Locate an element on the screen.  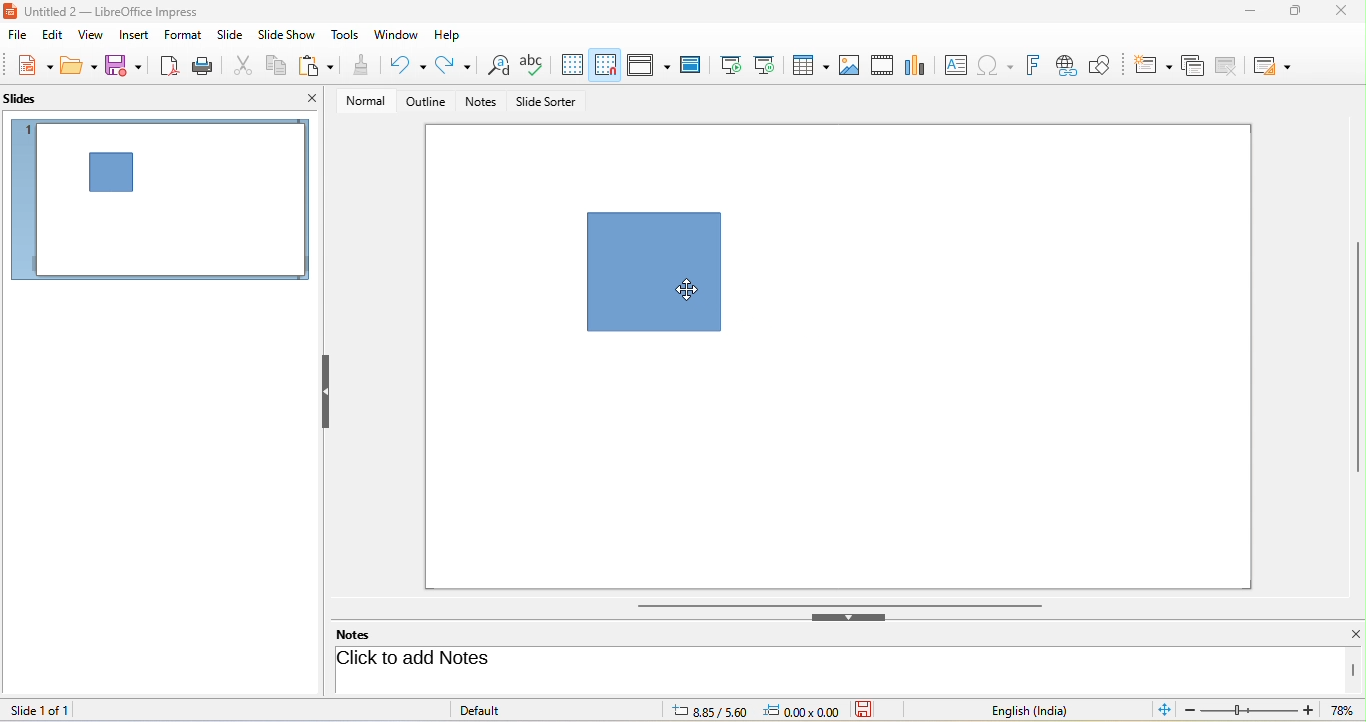
object position-0.00x0.00 is located at coordinates (803, 710).